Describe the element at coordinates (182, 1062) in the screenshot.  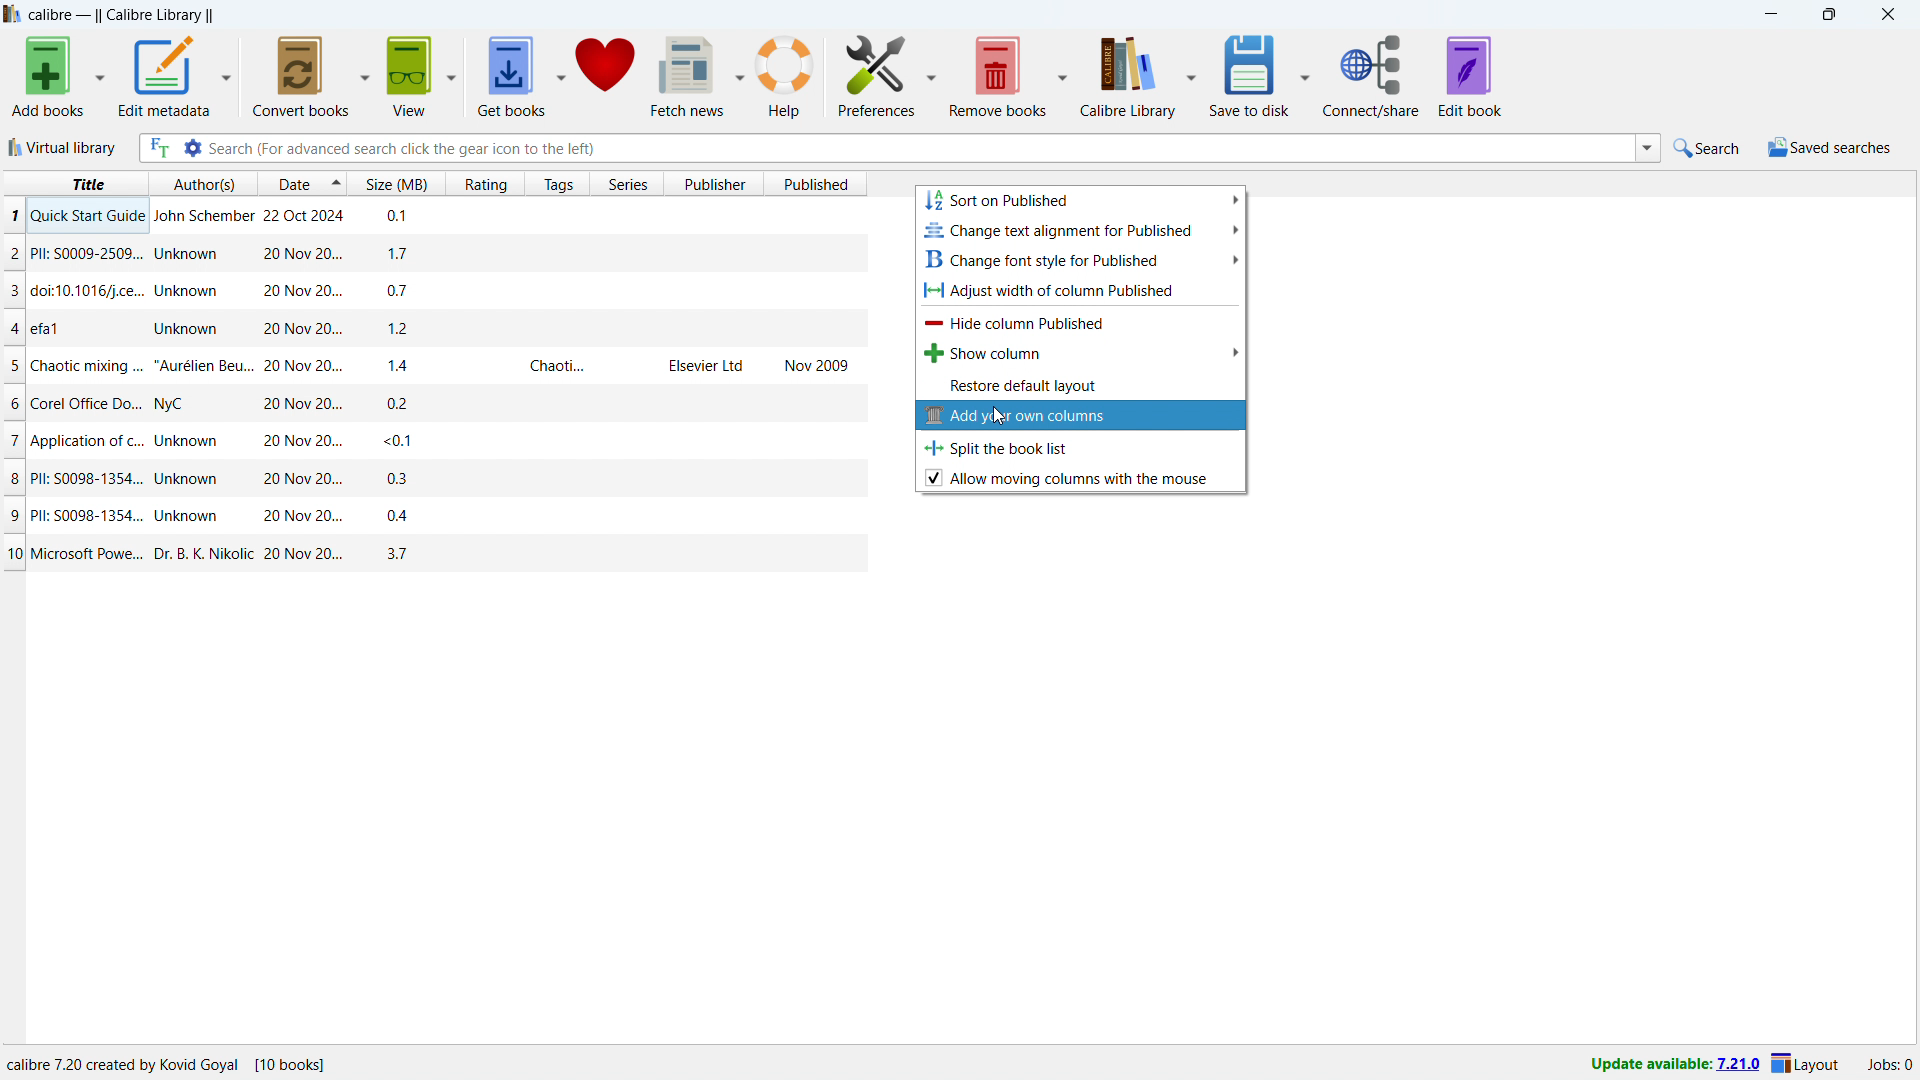
I see `calibre 7.20 created by Kovid goyal (10 books)` at that location.